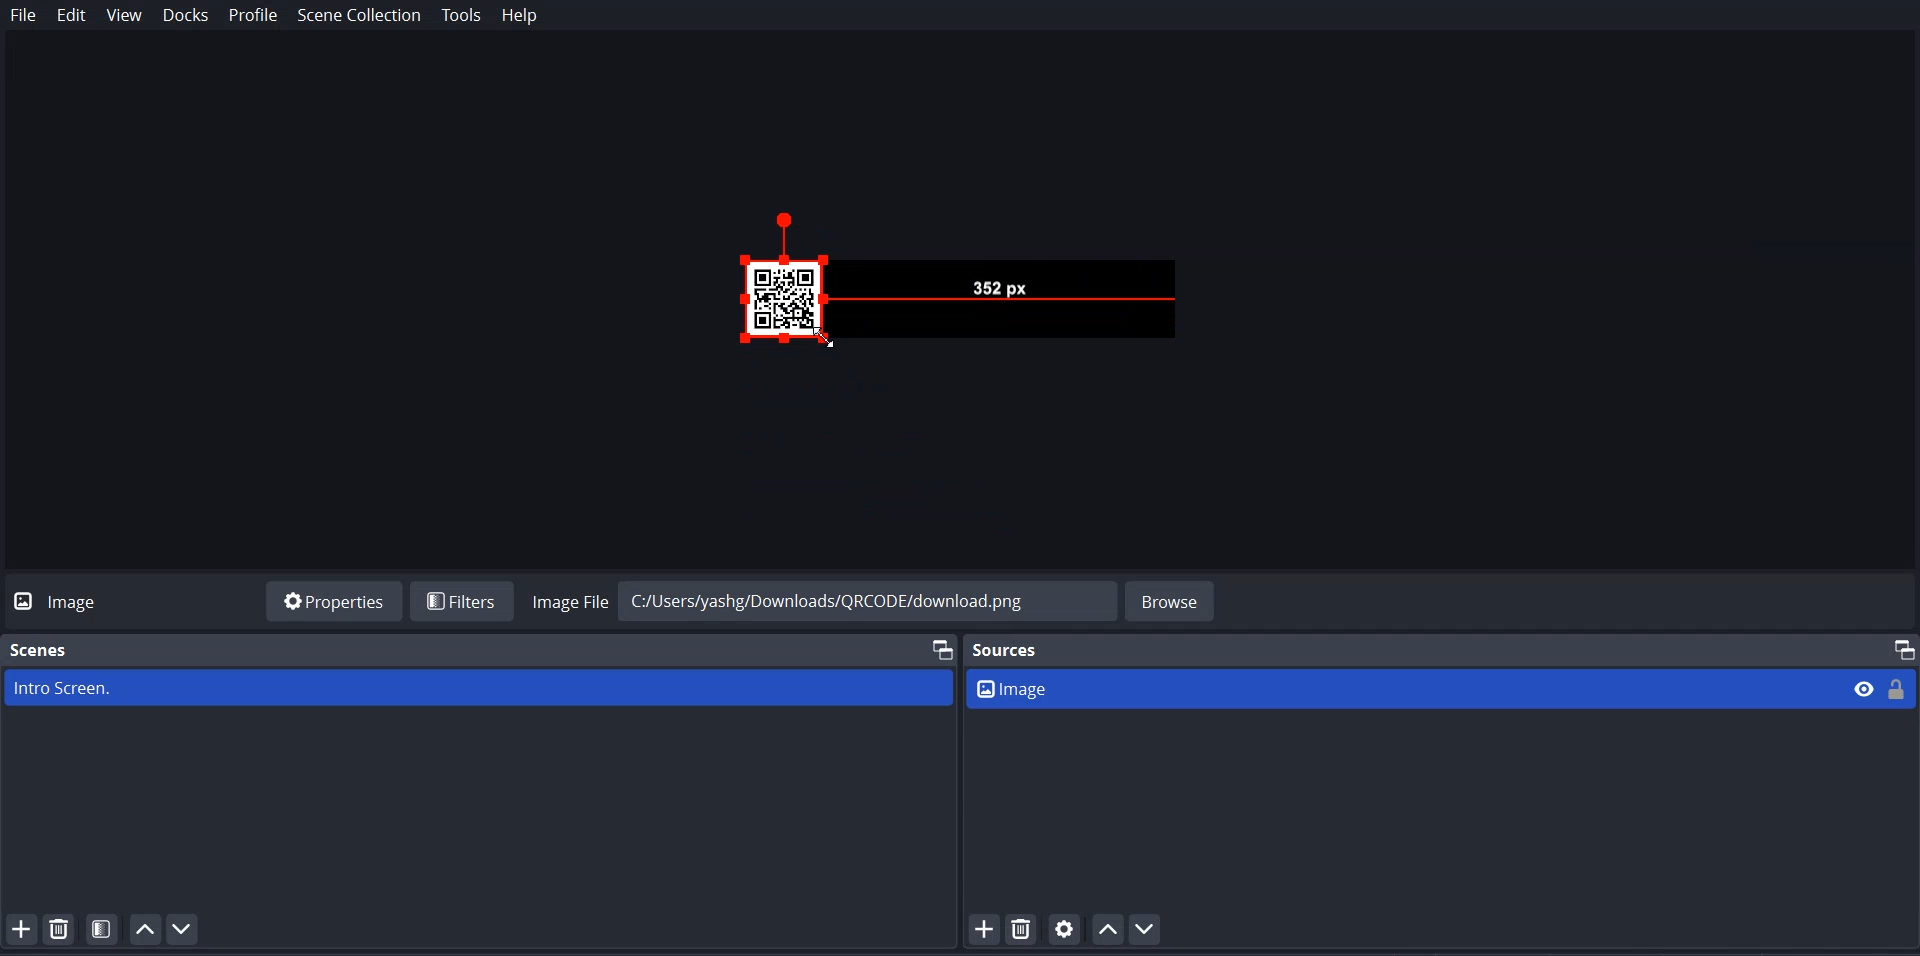 The width and height of the screenshot is (1920, 956). I want to click on Sources, so click(1012, 649).